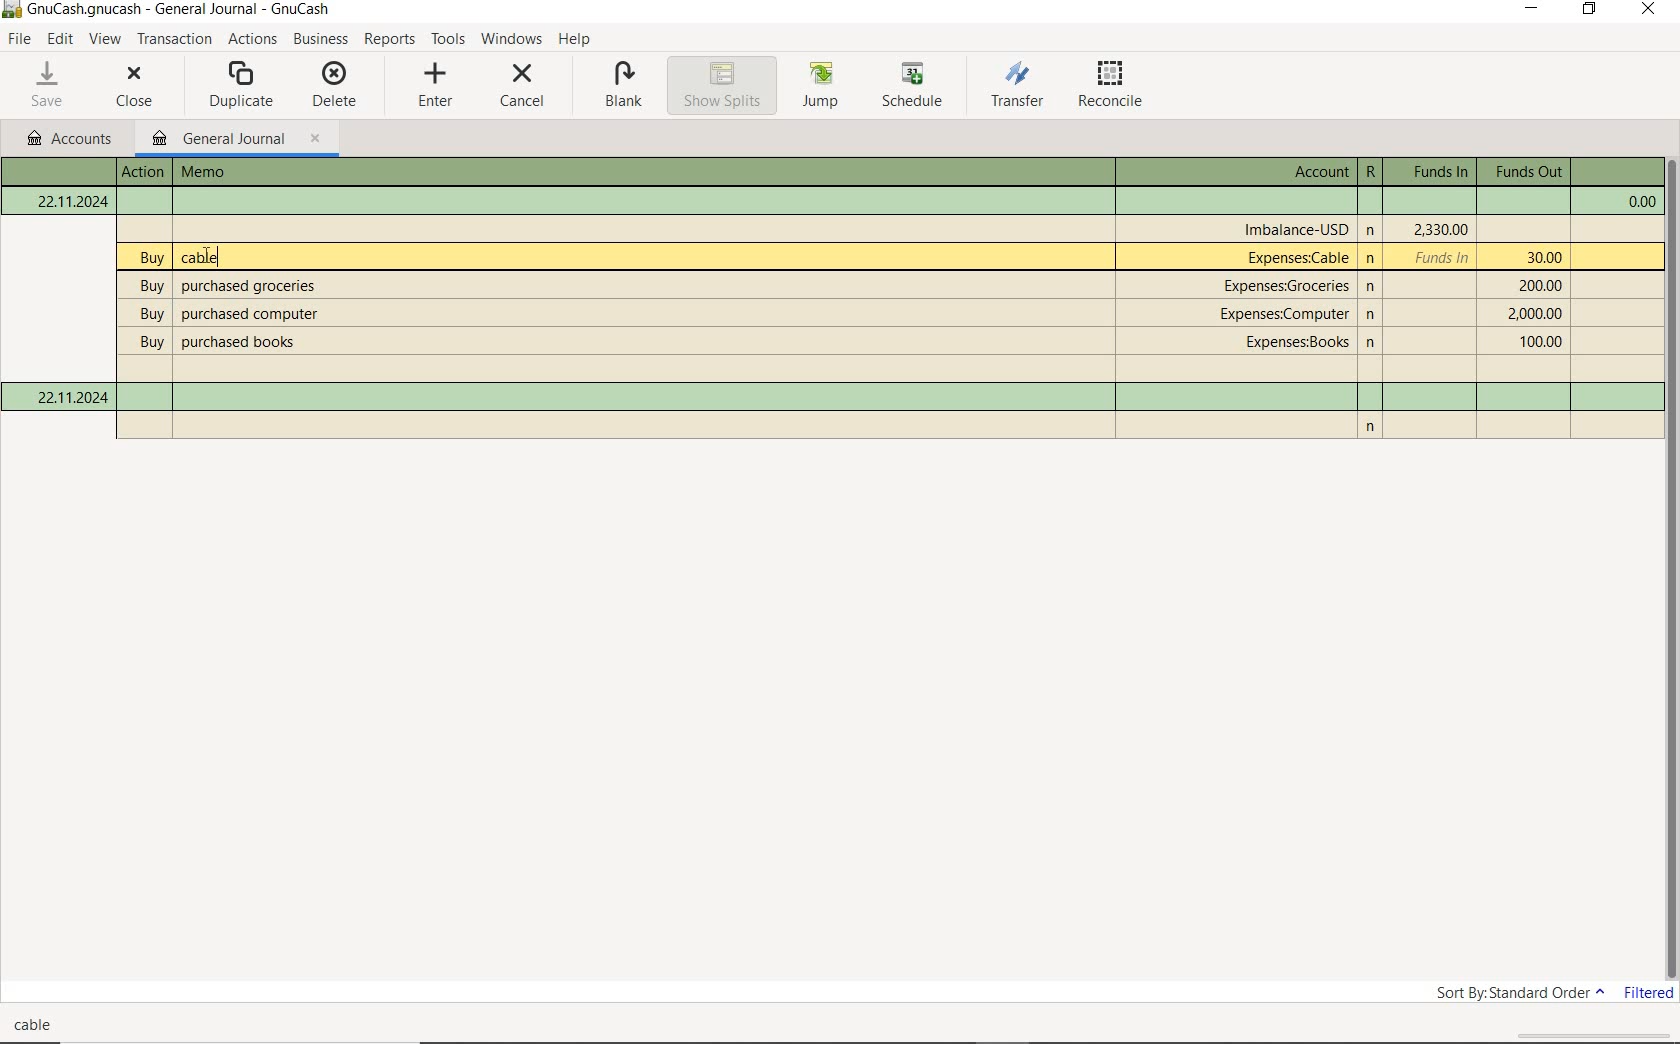 The height and width of the screenshot is (1044, 1680). I want to click on general journal, so click(236, 140).